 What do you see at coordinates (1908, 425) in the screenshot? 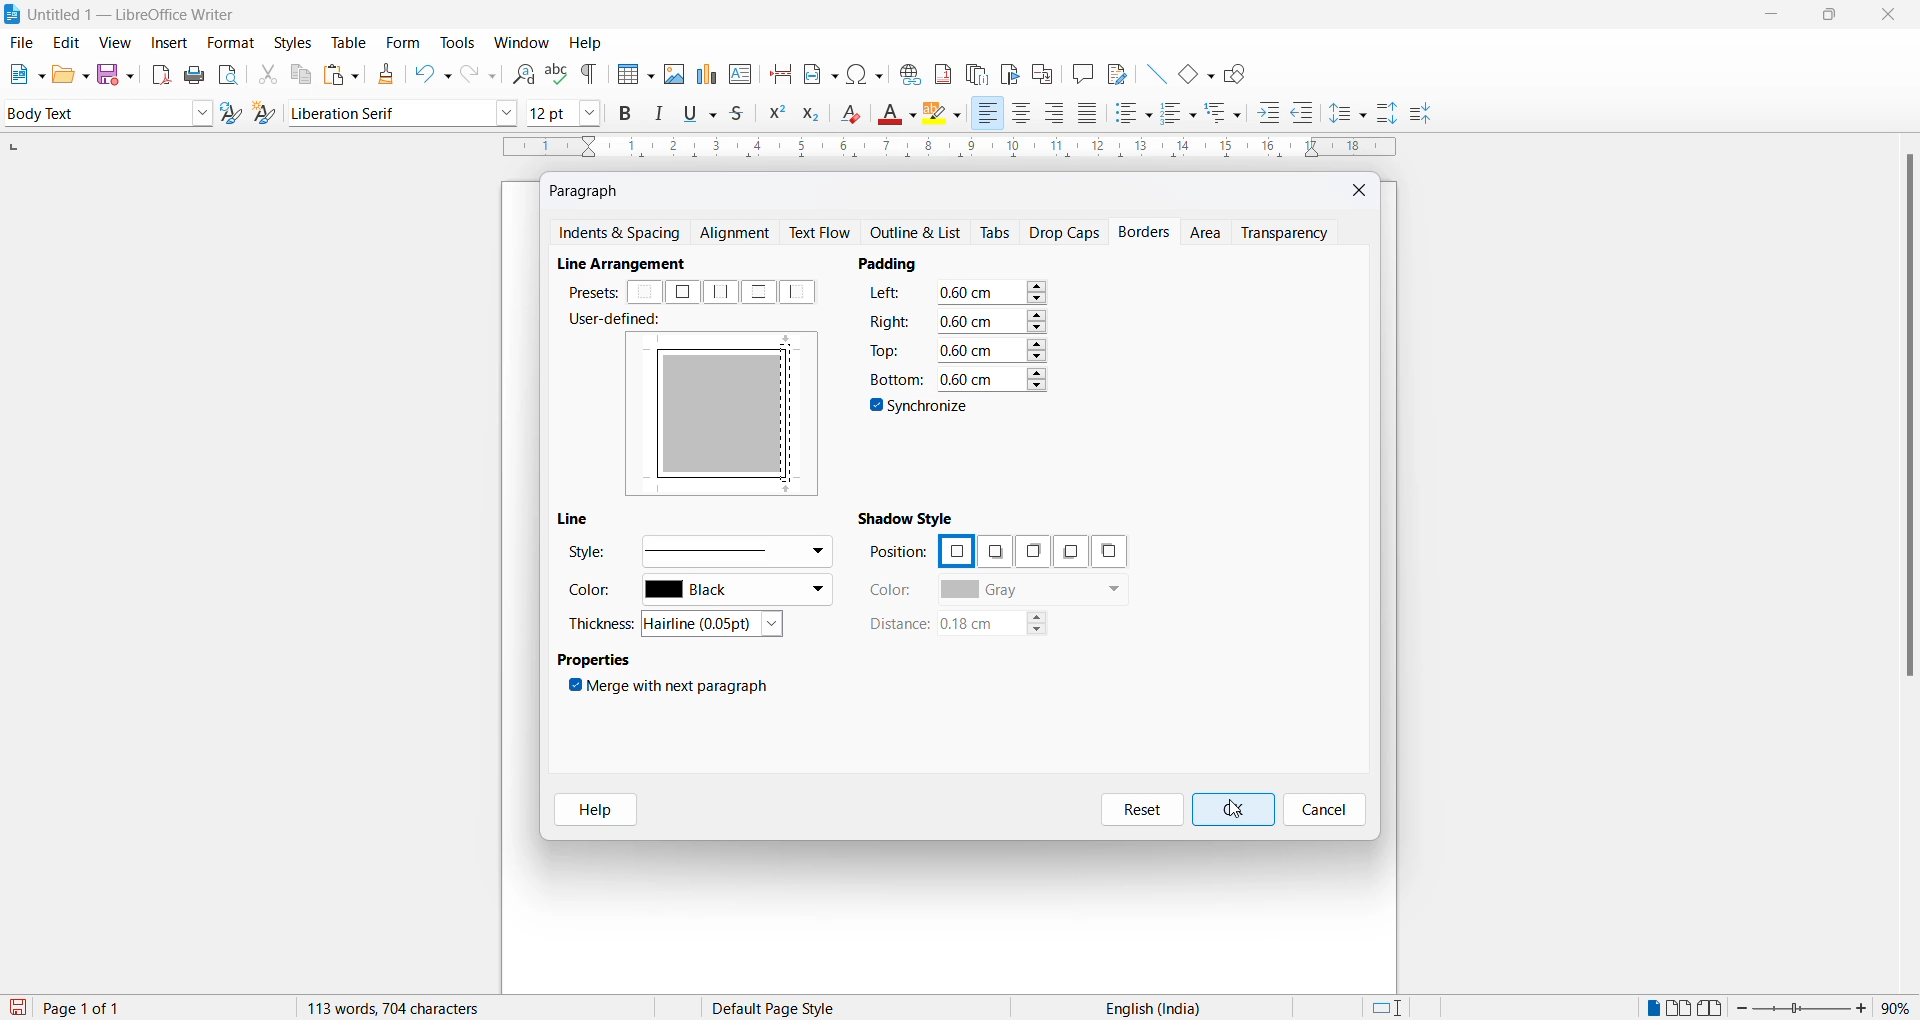
I see `scrollbar` at bounding box center [1908, 425].